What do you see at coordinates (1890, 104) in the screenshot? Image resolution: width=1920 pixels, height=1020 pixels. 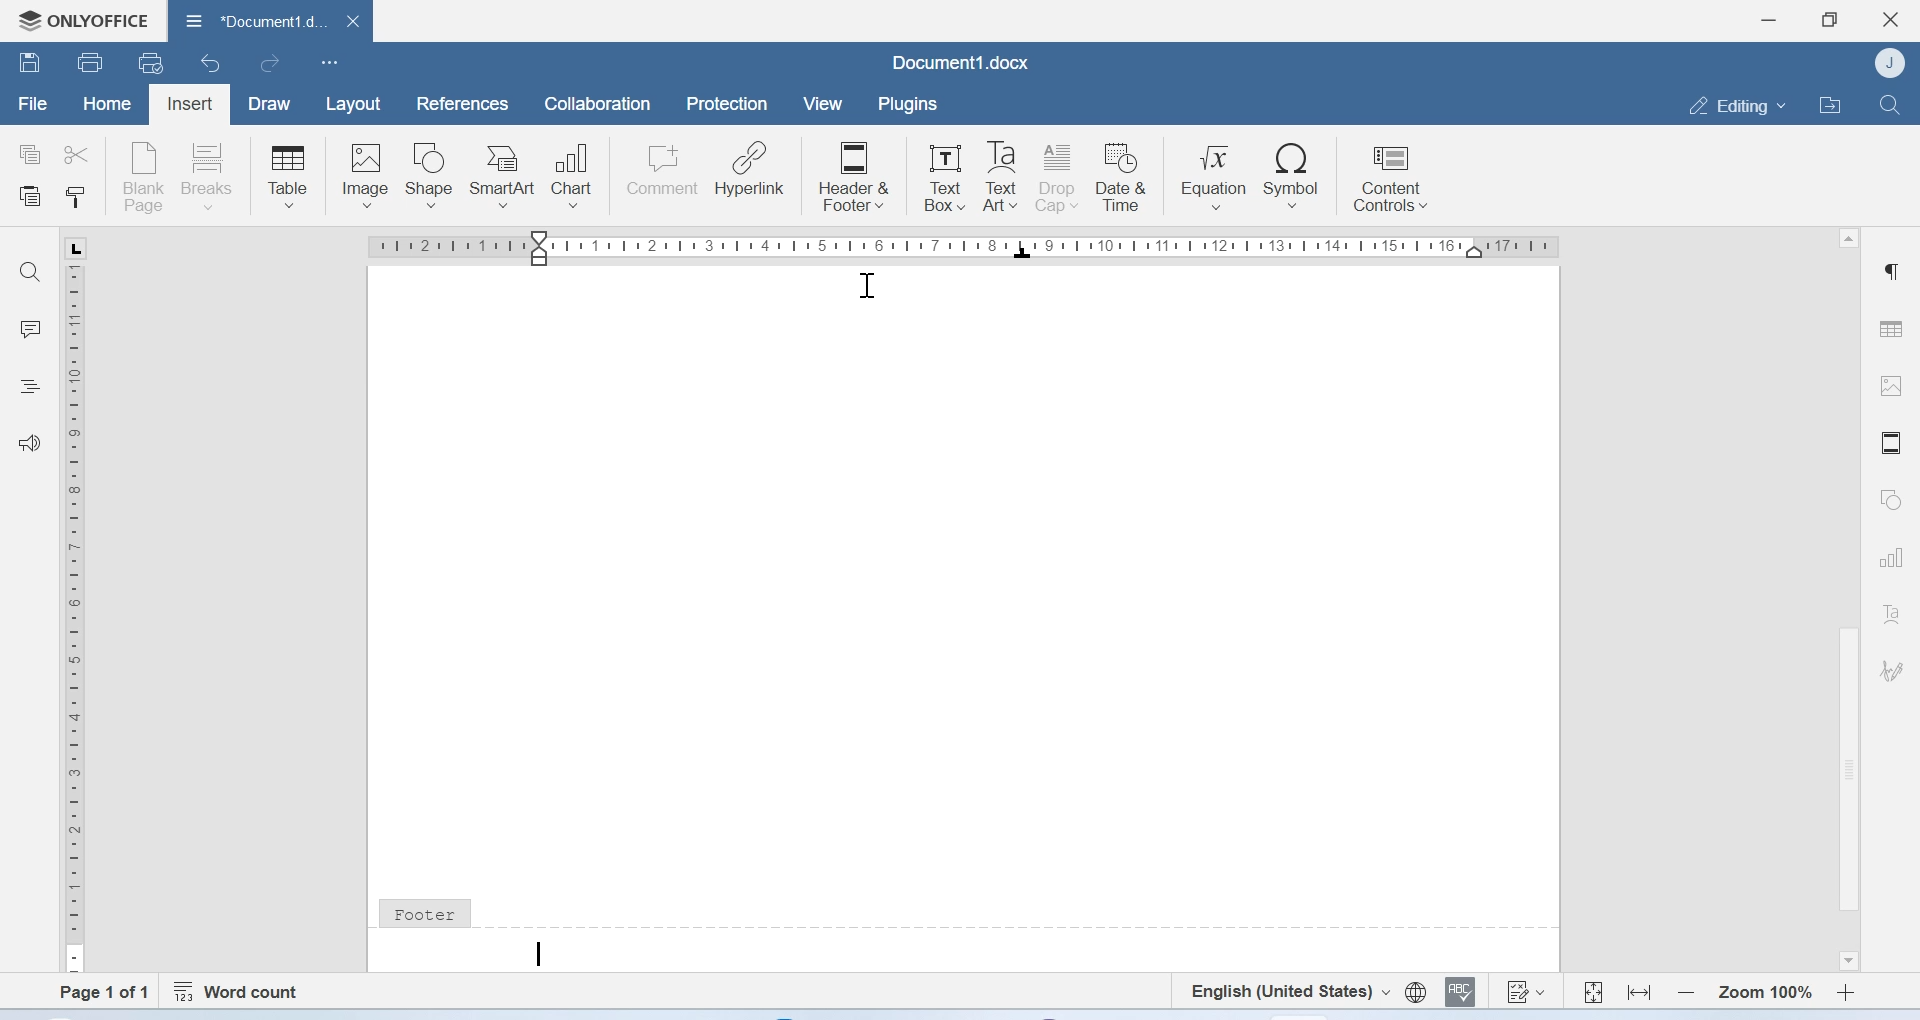 I see `Find` at bounding box center [1890, 104].